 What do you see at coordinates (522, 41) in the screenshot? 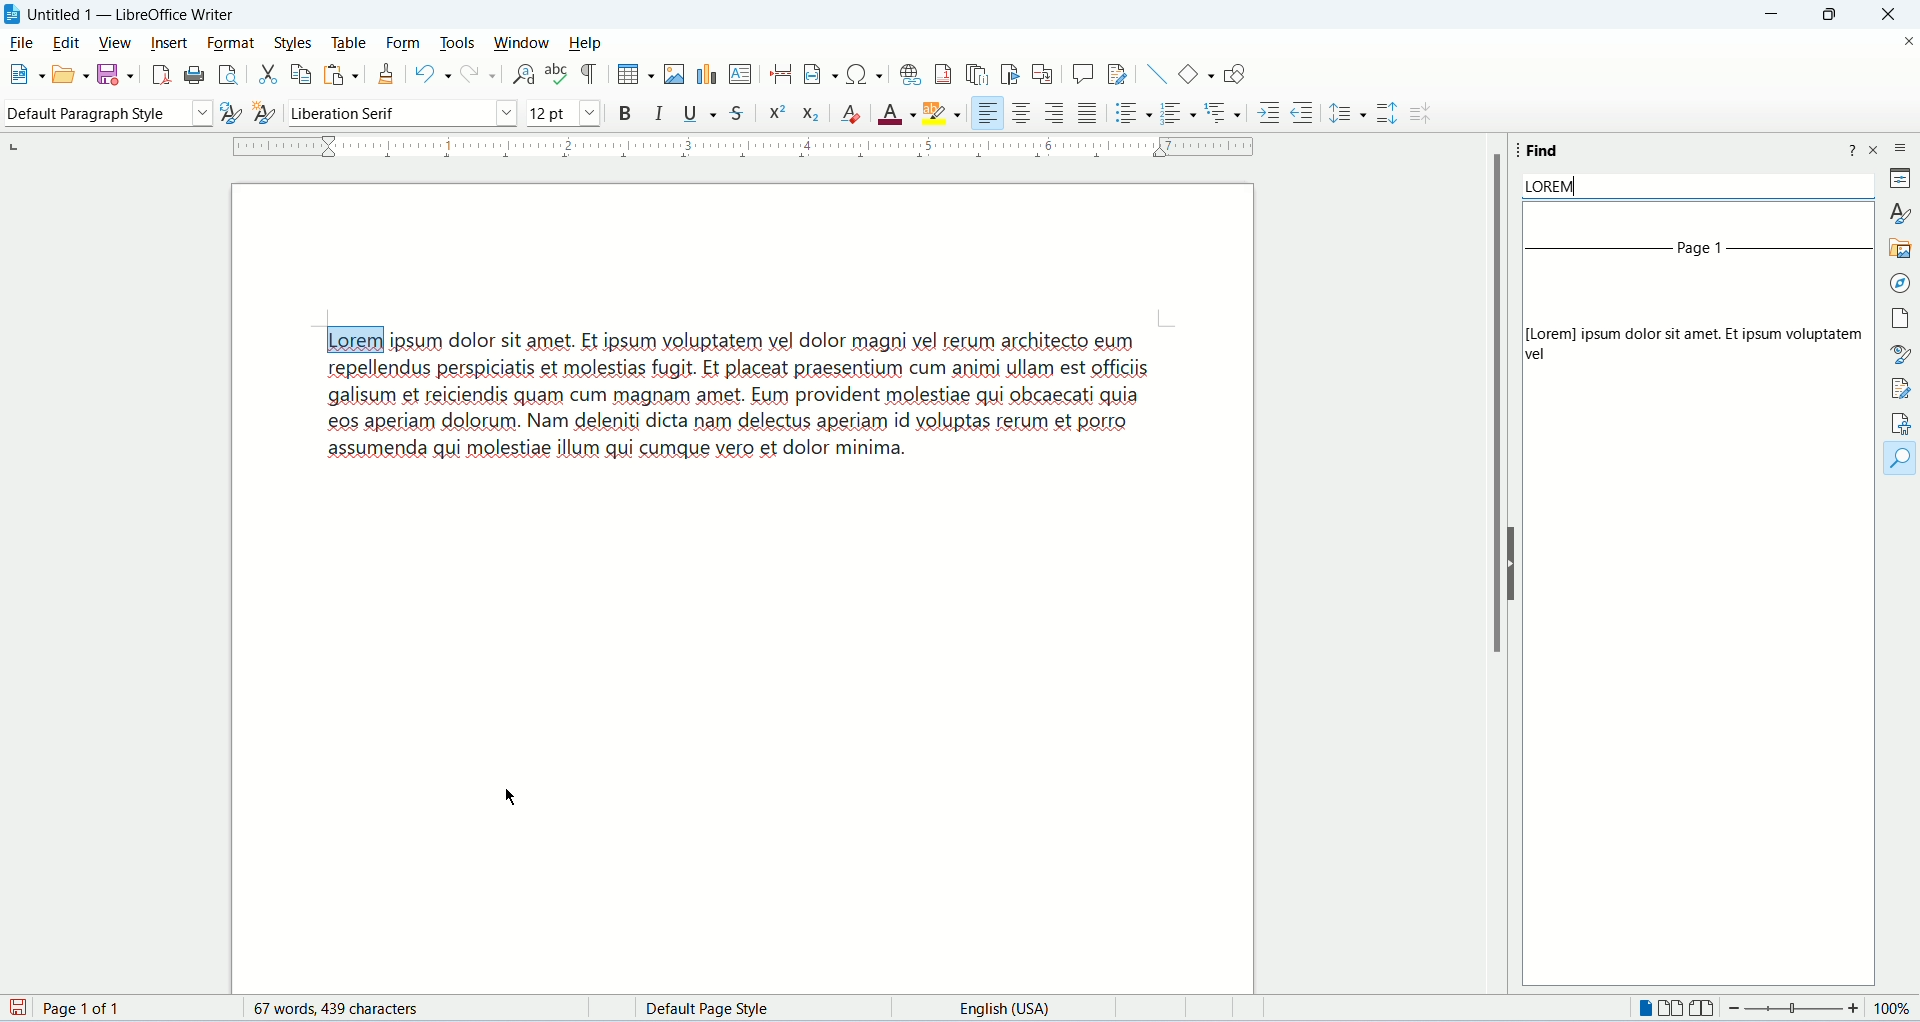
I see `window` at bounding box center [522, 41].